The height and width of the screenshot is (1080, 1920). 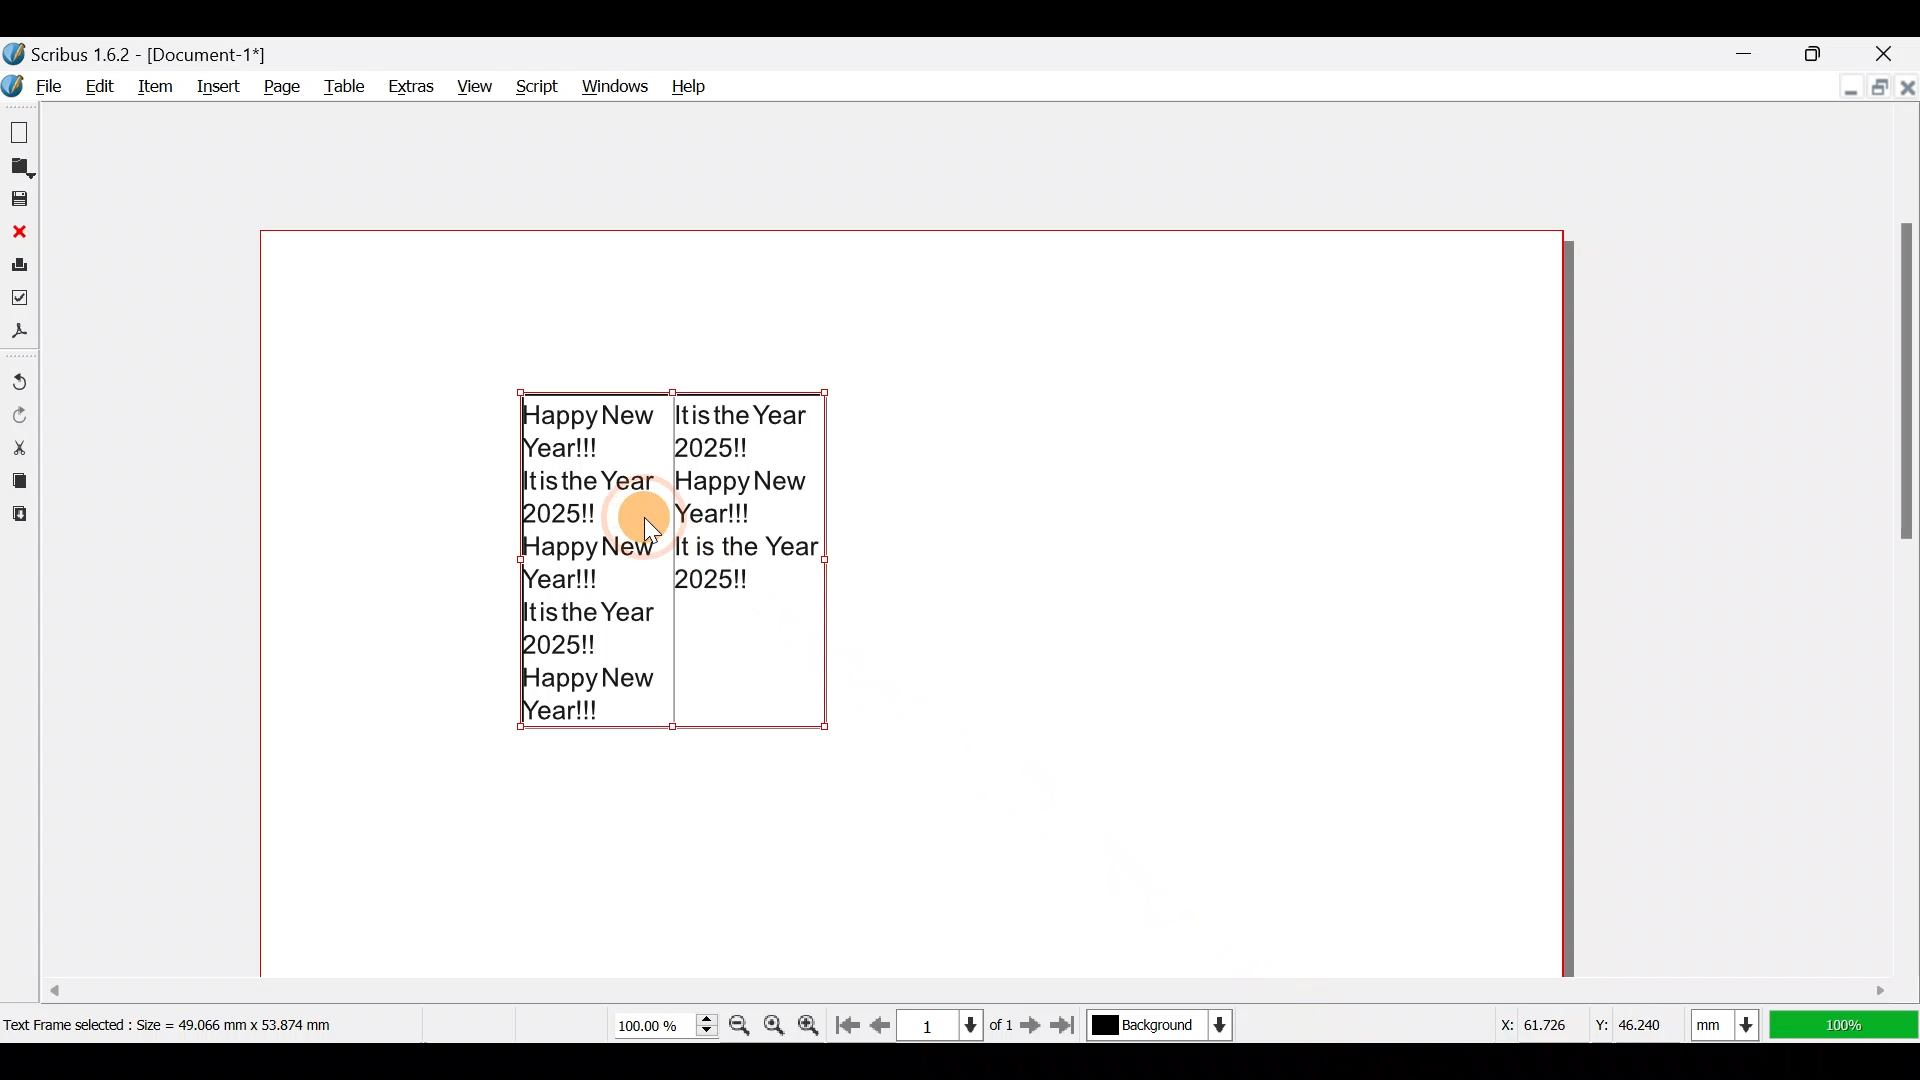 What do you see at coordinates (19, 446) in the screenshot?
I see `Cut` at bounding box center [19, 446].